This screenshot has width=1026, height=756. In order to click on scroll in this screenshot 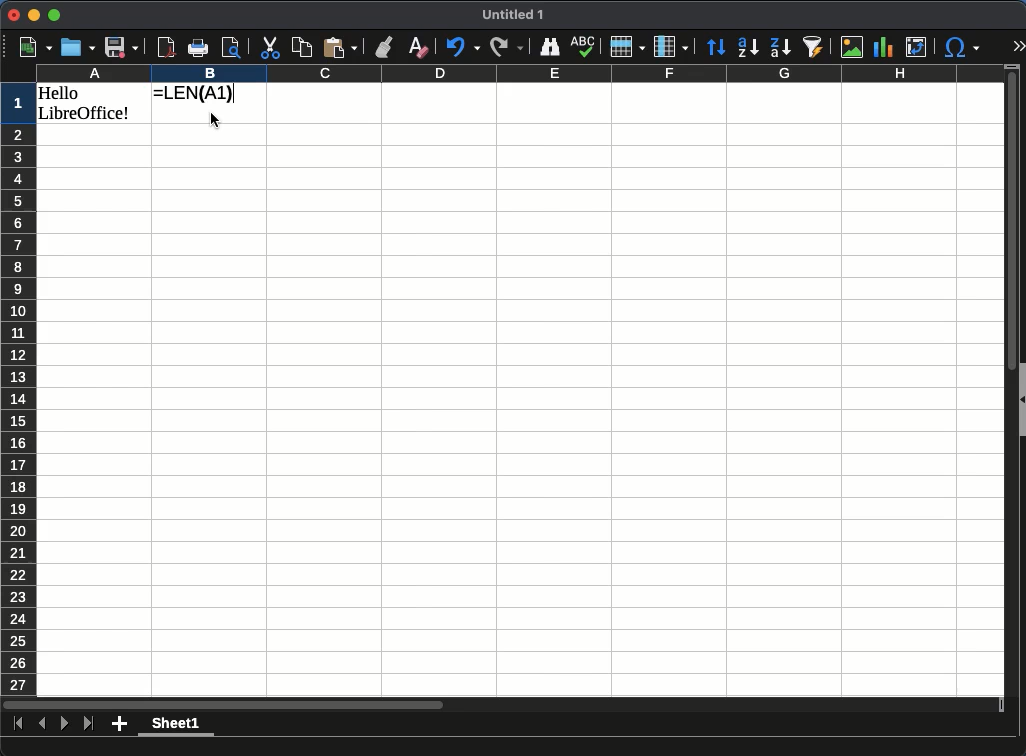, I will do `click(1005, 381)`.